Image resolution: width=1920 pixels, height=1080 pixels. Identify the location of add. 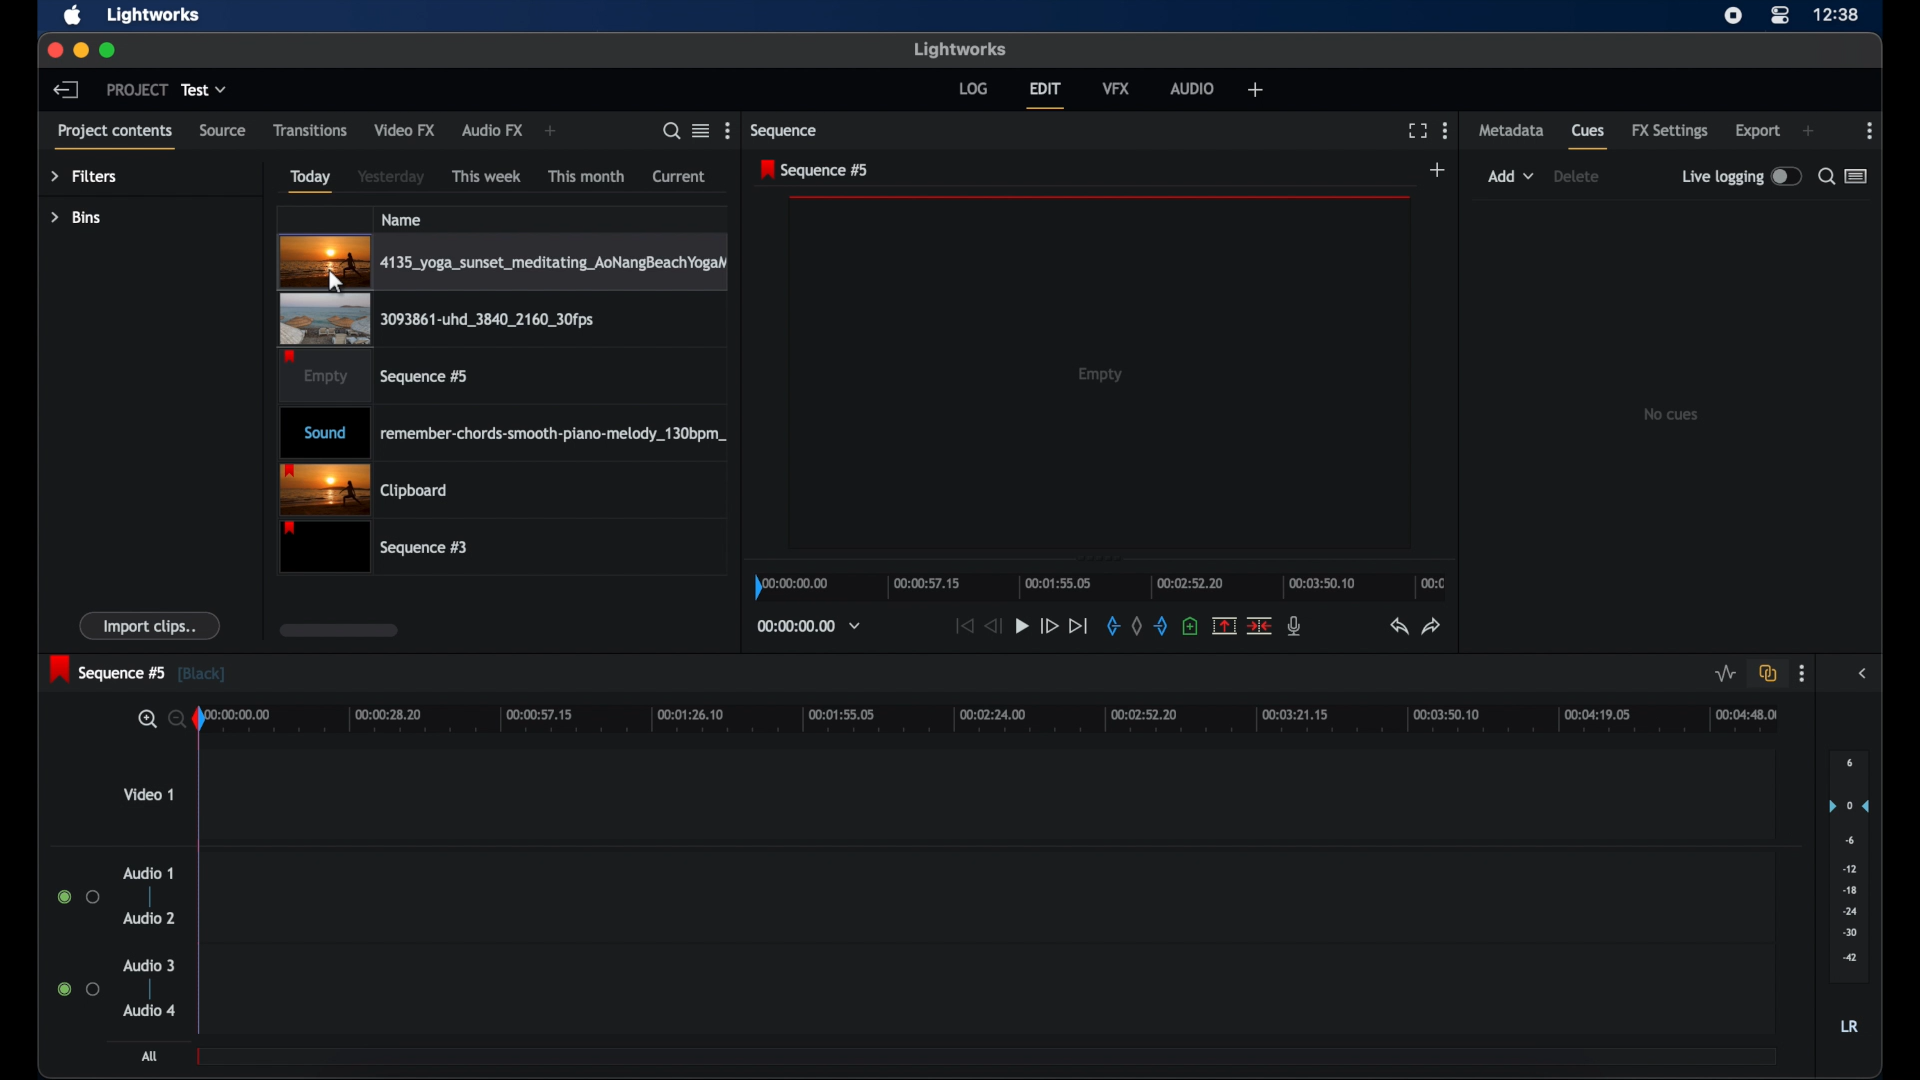
(1808, 131).